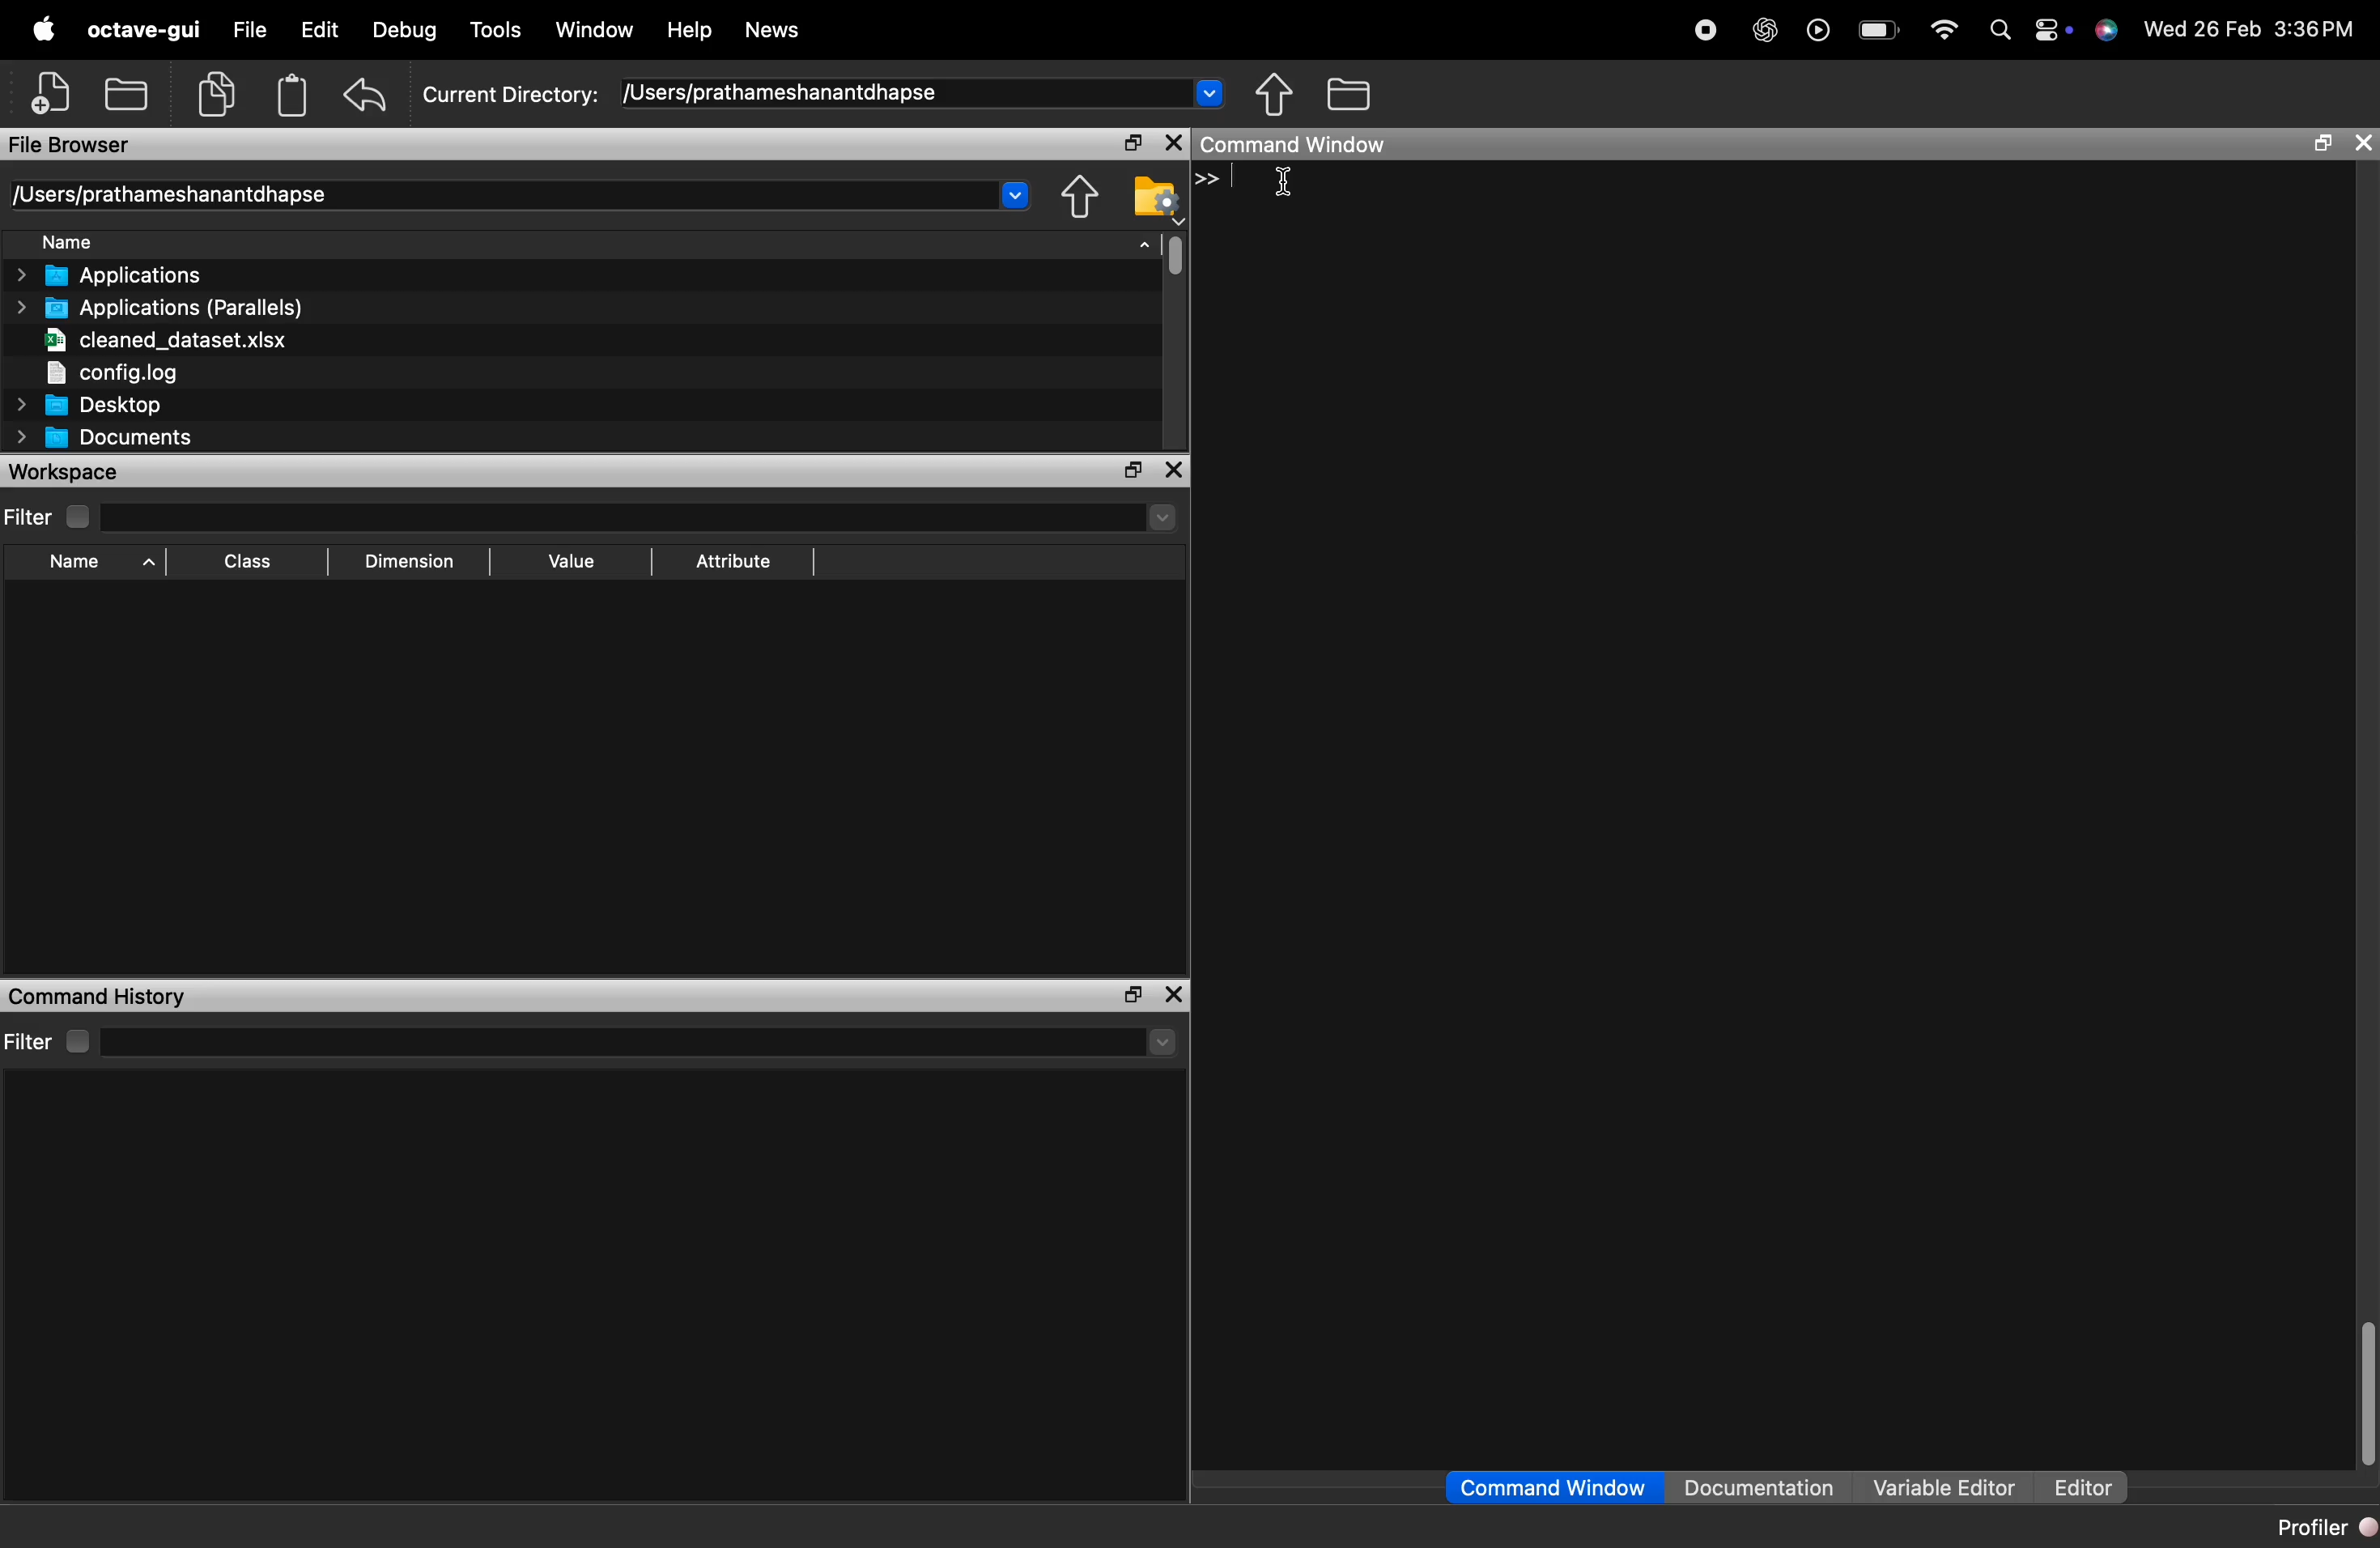 The image size is (2380, 1548). I want to click on Editor, so click(2087, 1485).